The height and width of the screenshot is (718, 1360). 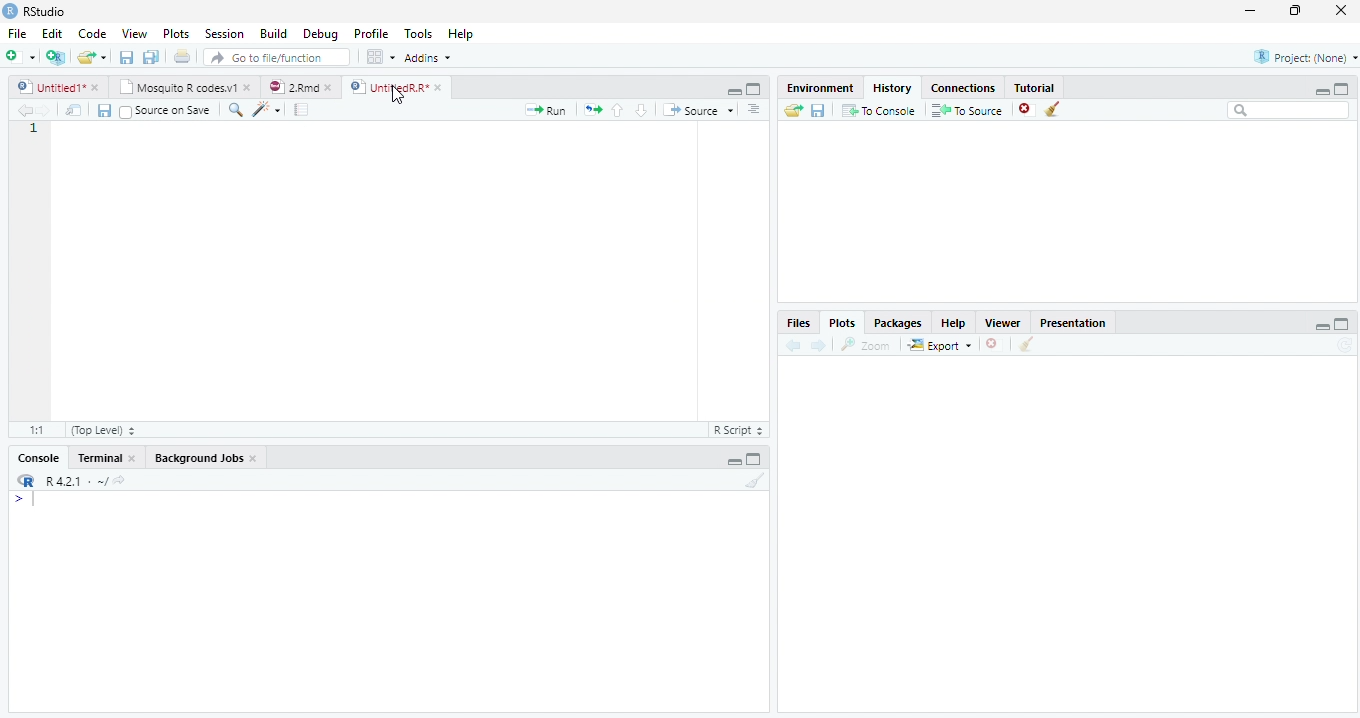 I want to click on Go ro file/function, so click(x=275, y=58).